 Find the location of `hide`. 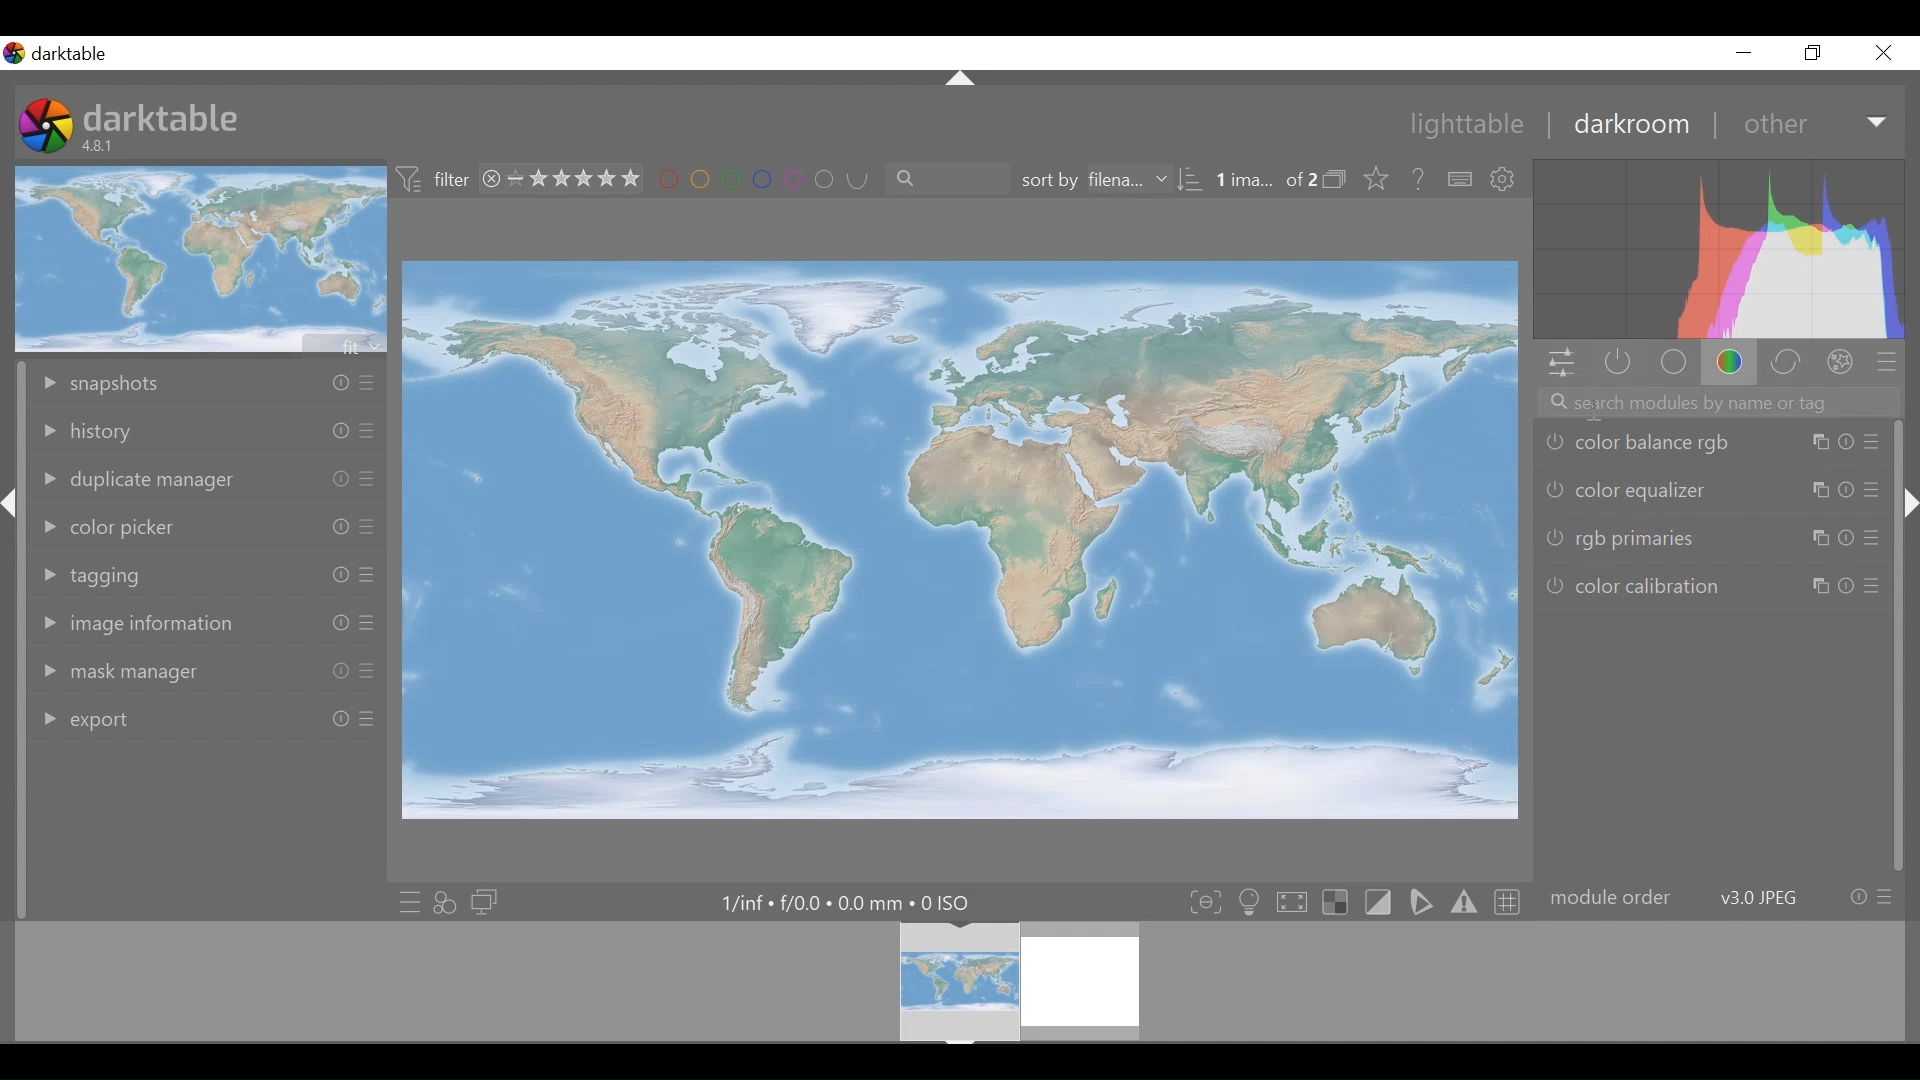

hide is located at coordinates (954, 79).